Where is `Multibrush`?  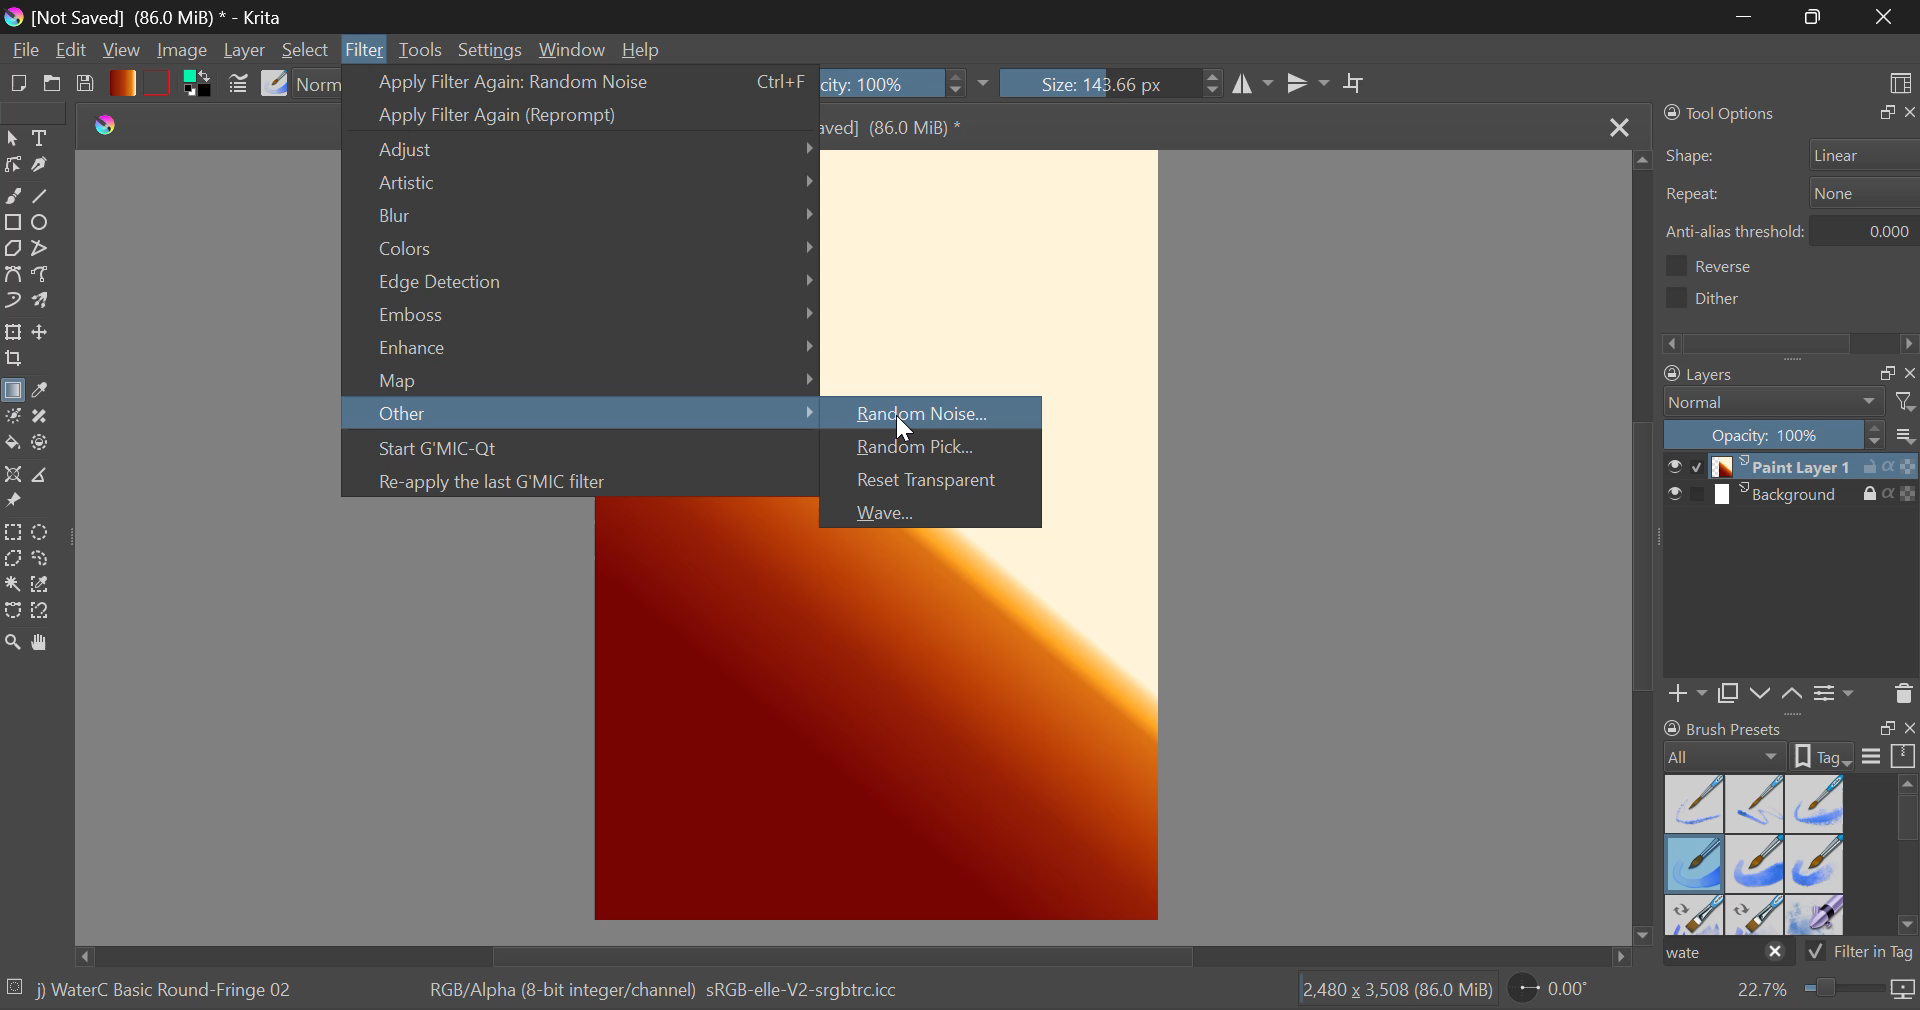
Multibrush is located at coordinates (43, 303).